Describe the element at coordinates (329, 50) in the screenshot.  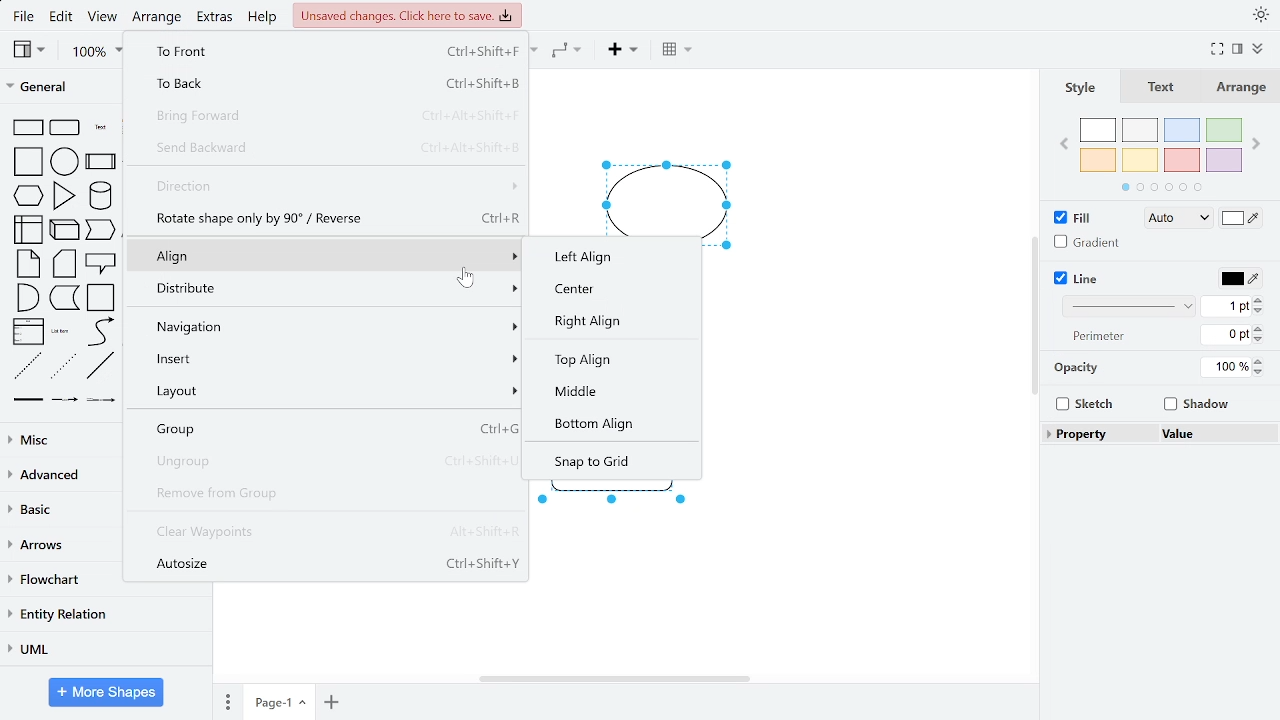
I see `to front` at that location.